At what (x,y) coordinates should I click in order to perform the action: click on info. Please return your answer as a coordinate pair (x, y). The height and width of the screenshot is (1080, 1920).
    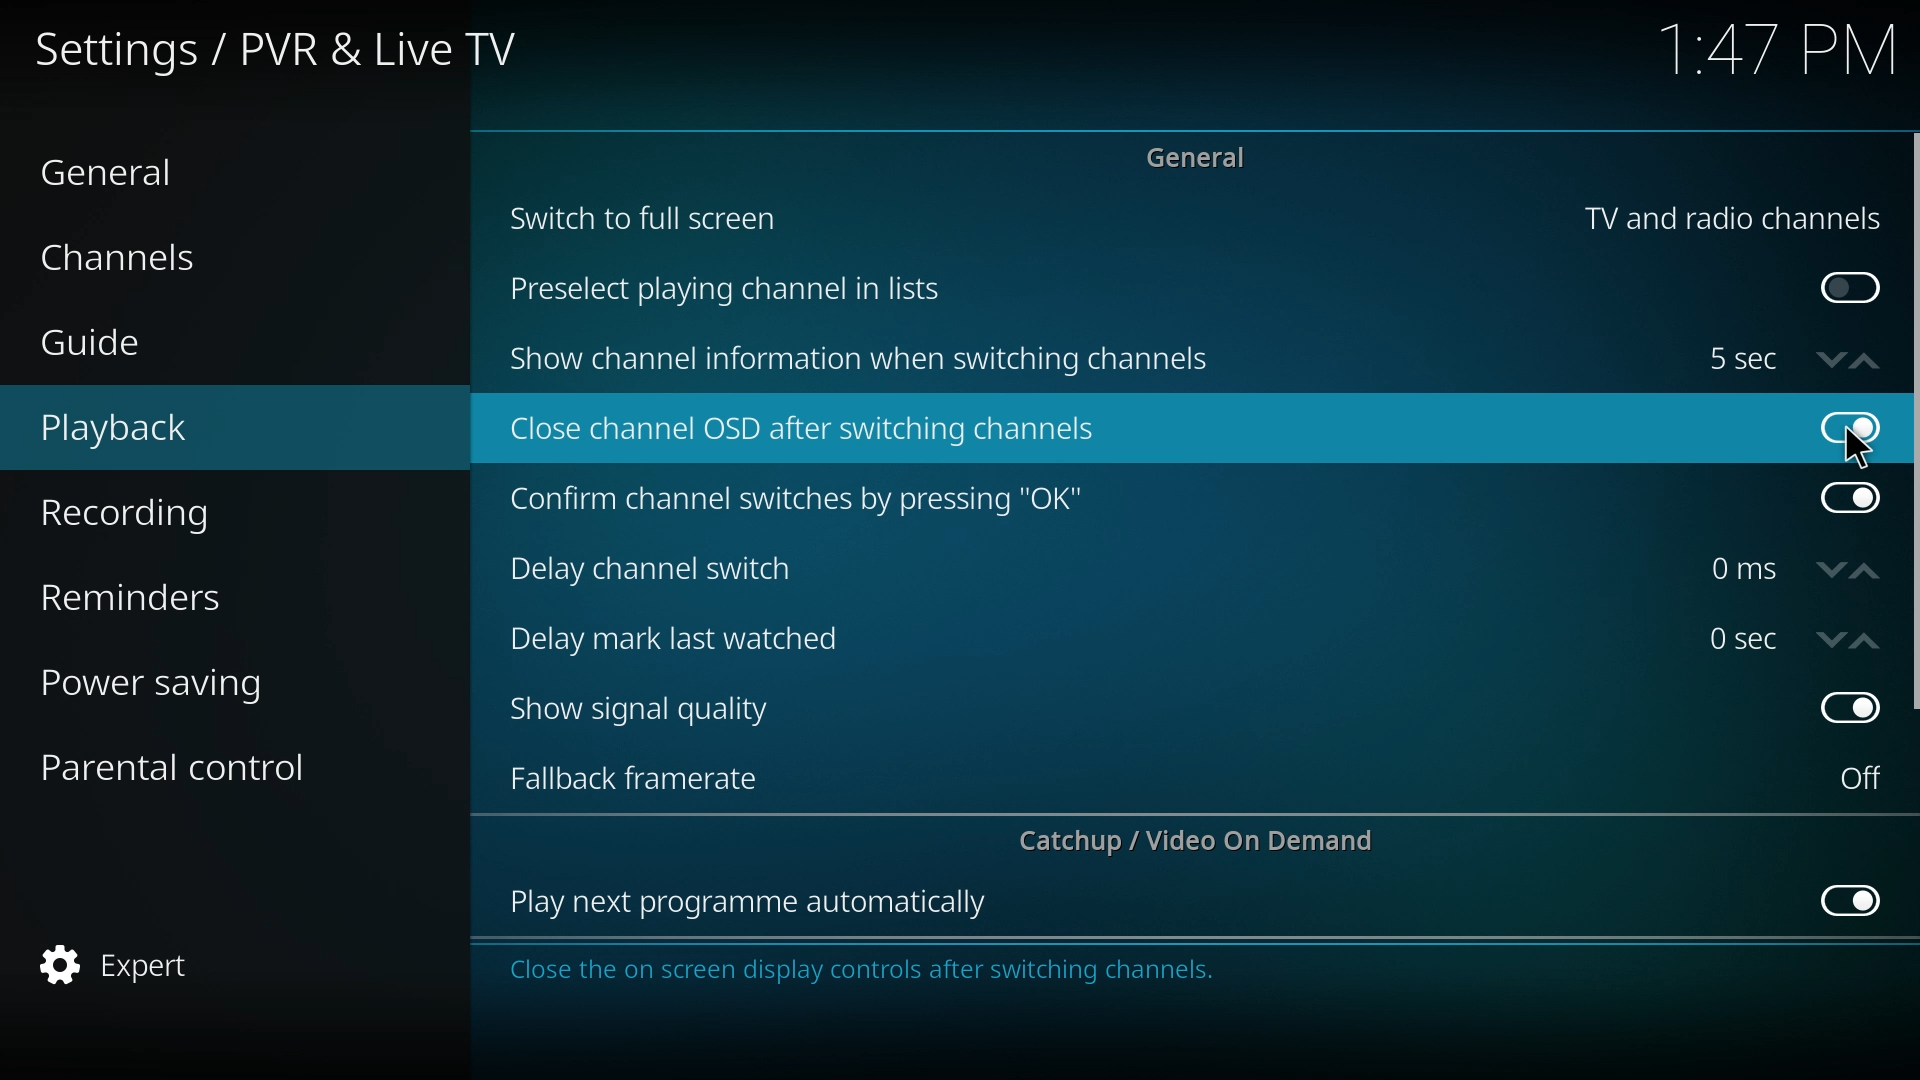
    Looking at the image, I should click on (924, 971).